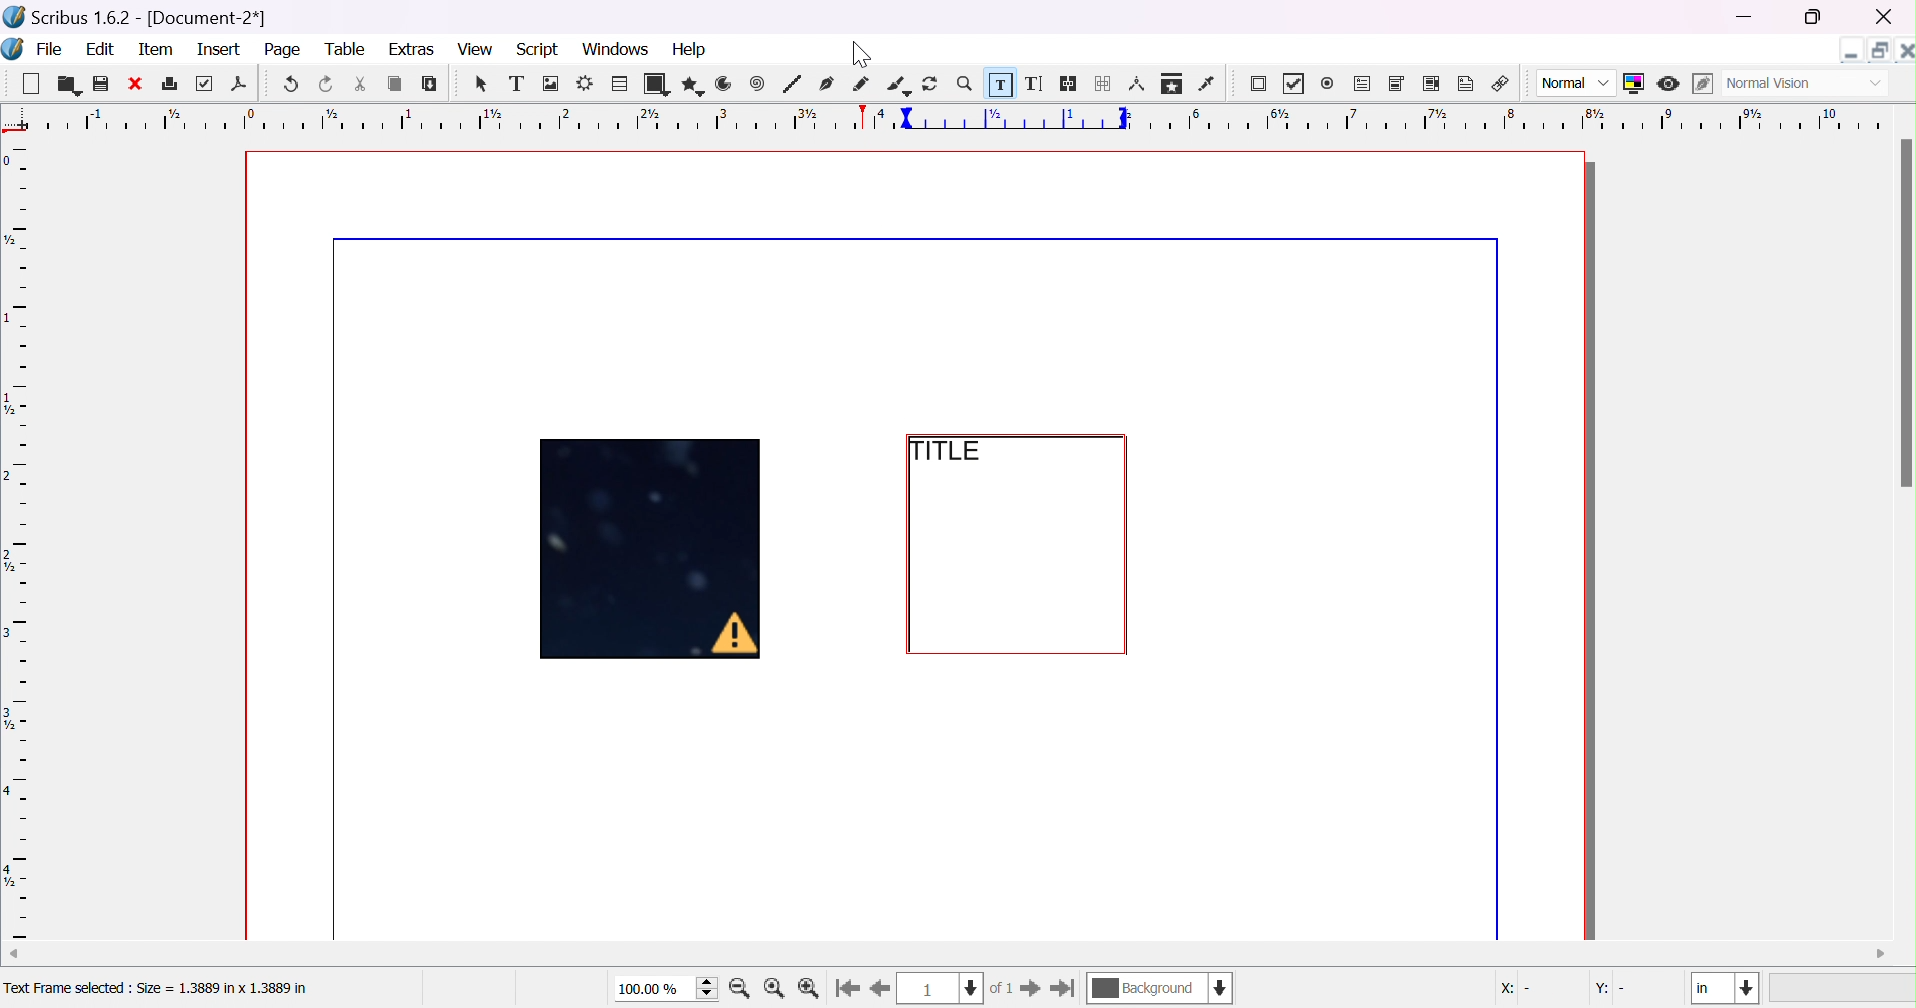  Describe the element at coordinates (100, 48) in the screenshot. I see `edit` at that location.